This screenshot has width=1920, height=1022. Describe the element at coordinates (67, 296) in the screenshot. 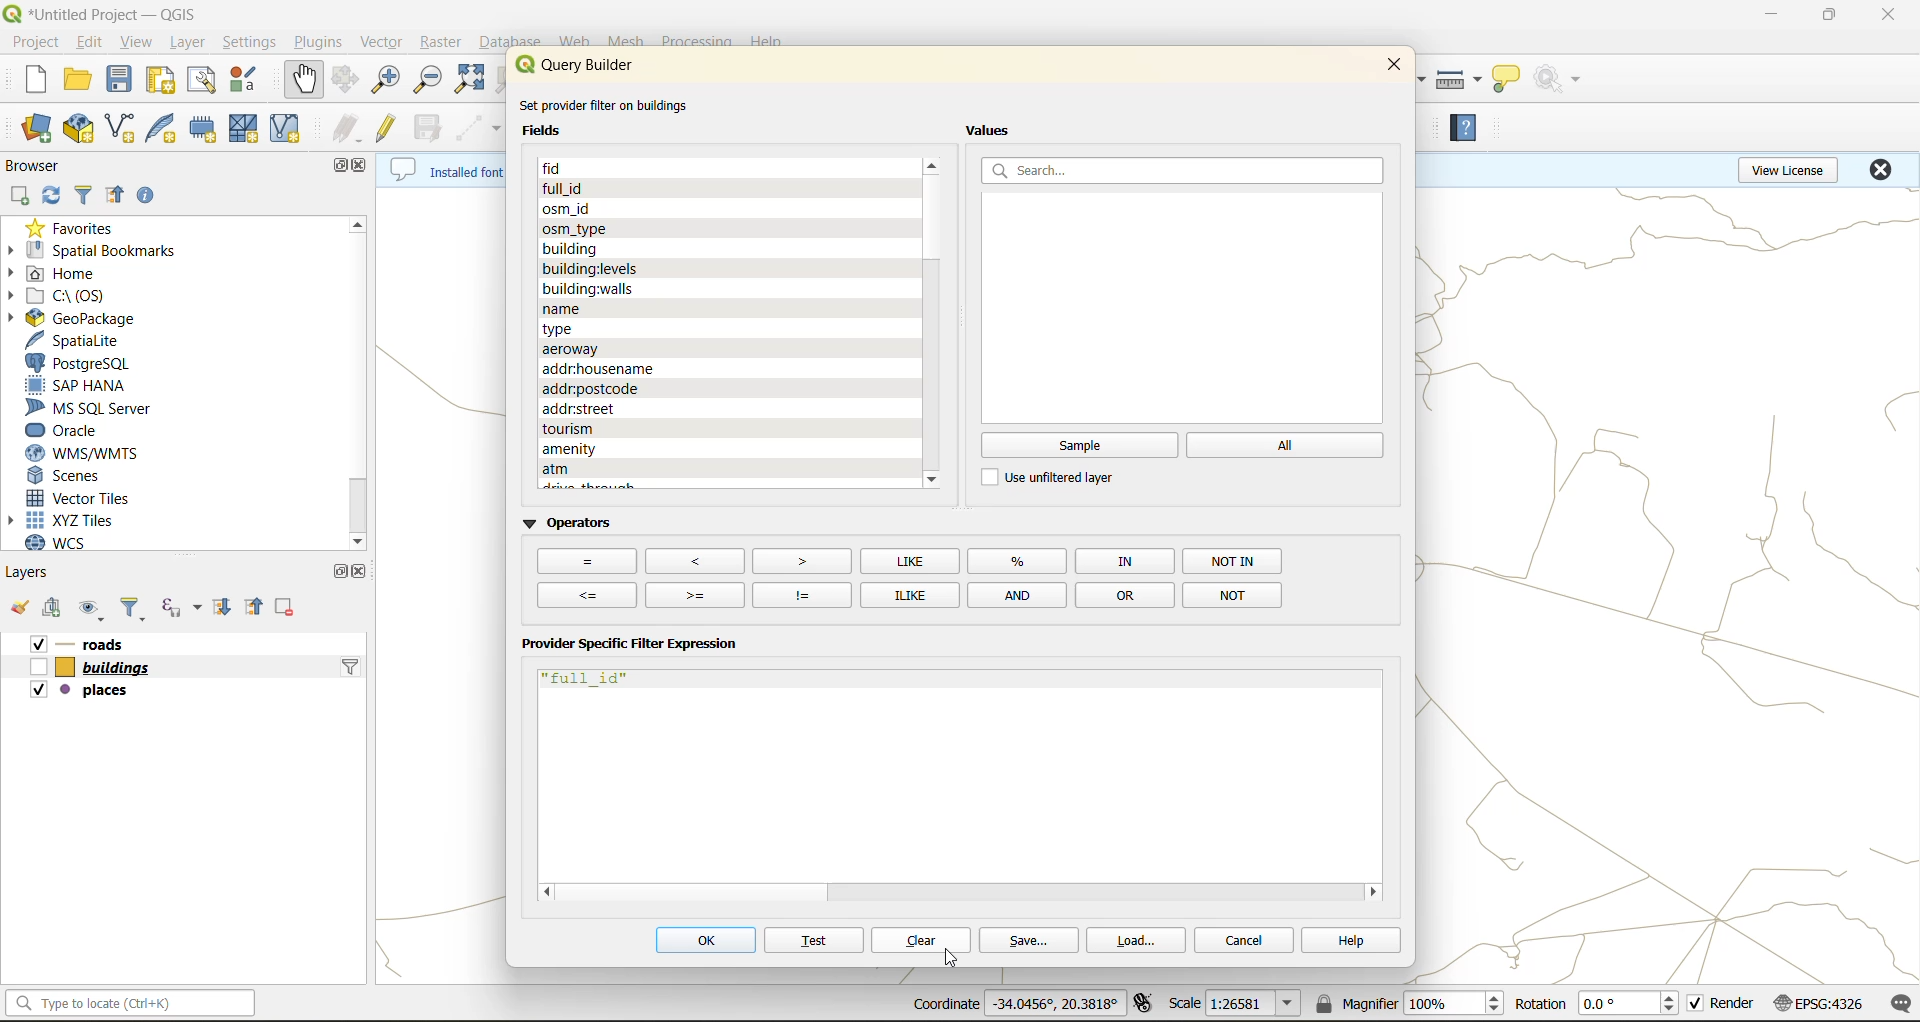

I see `c\:os` at that location.